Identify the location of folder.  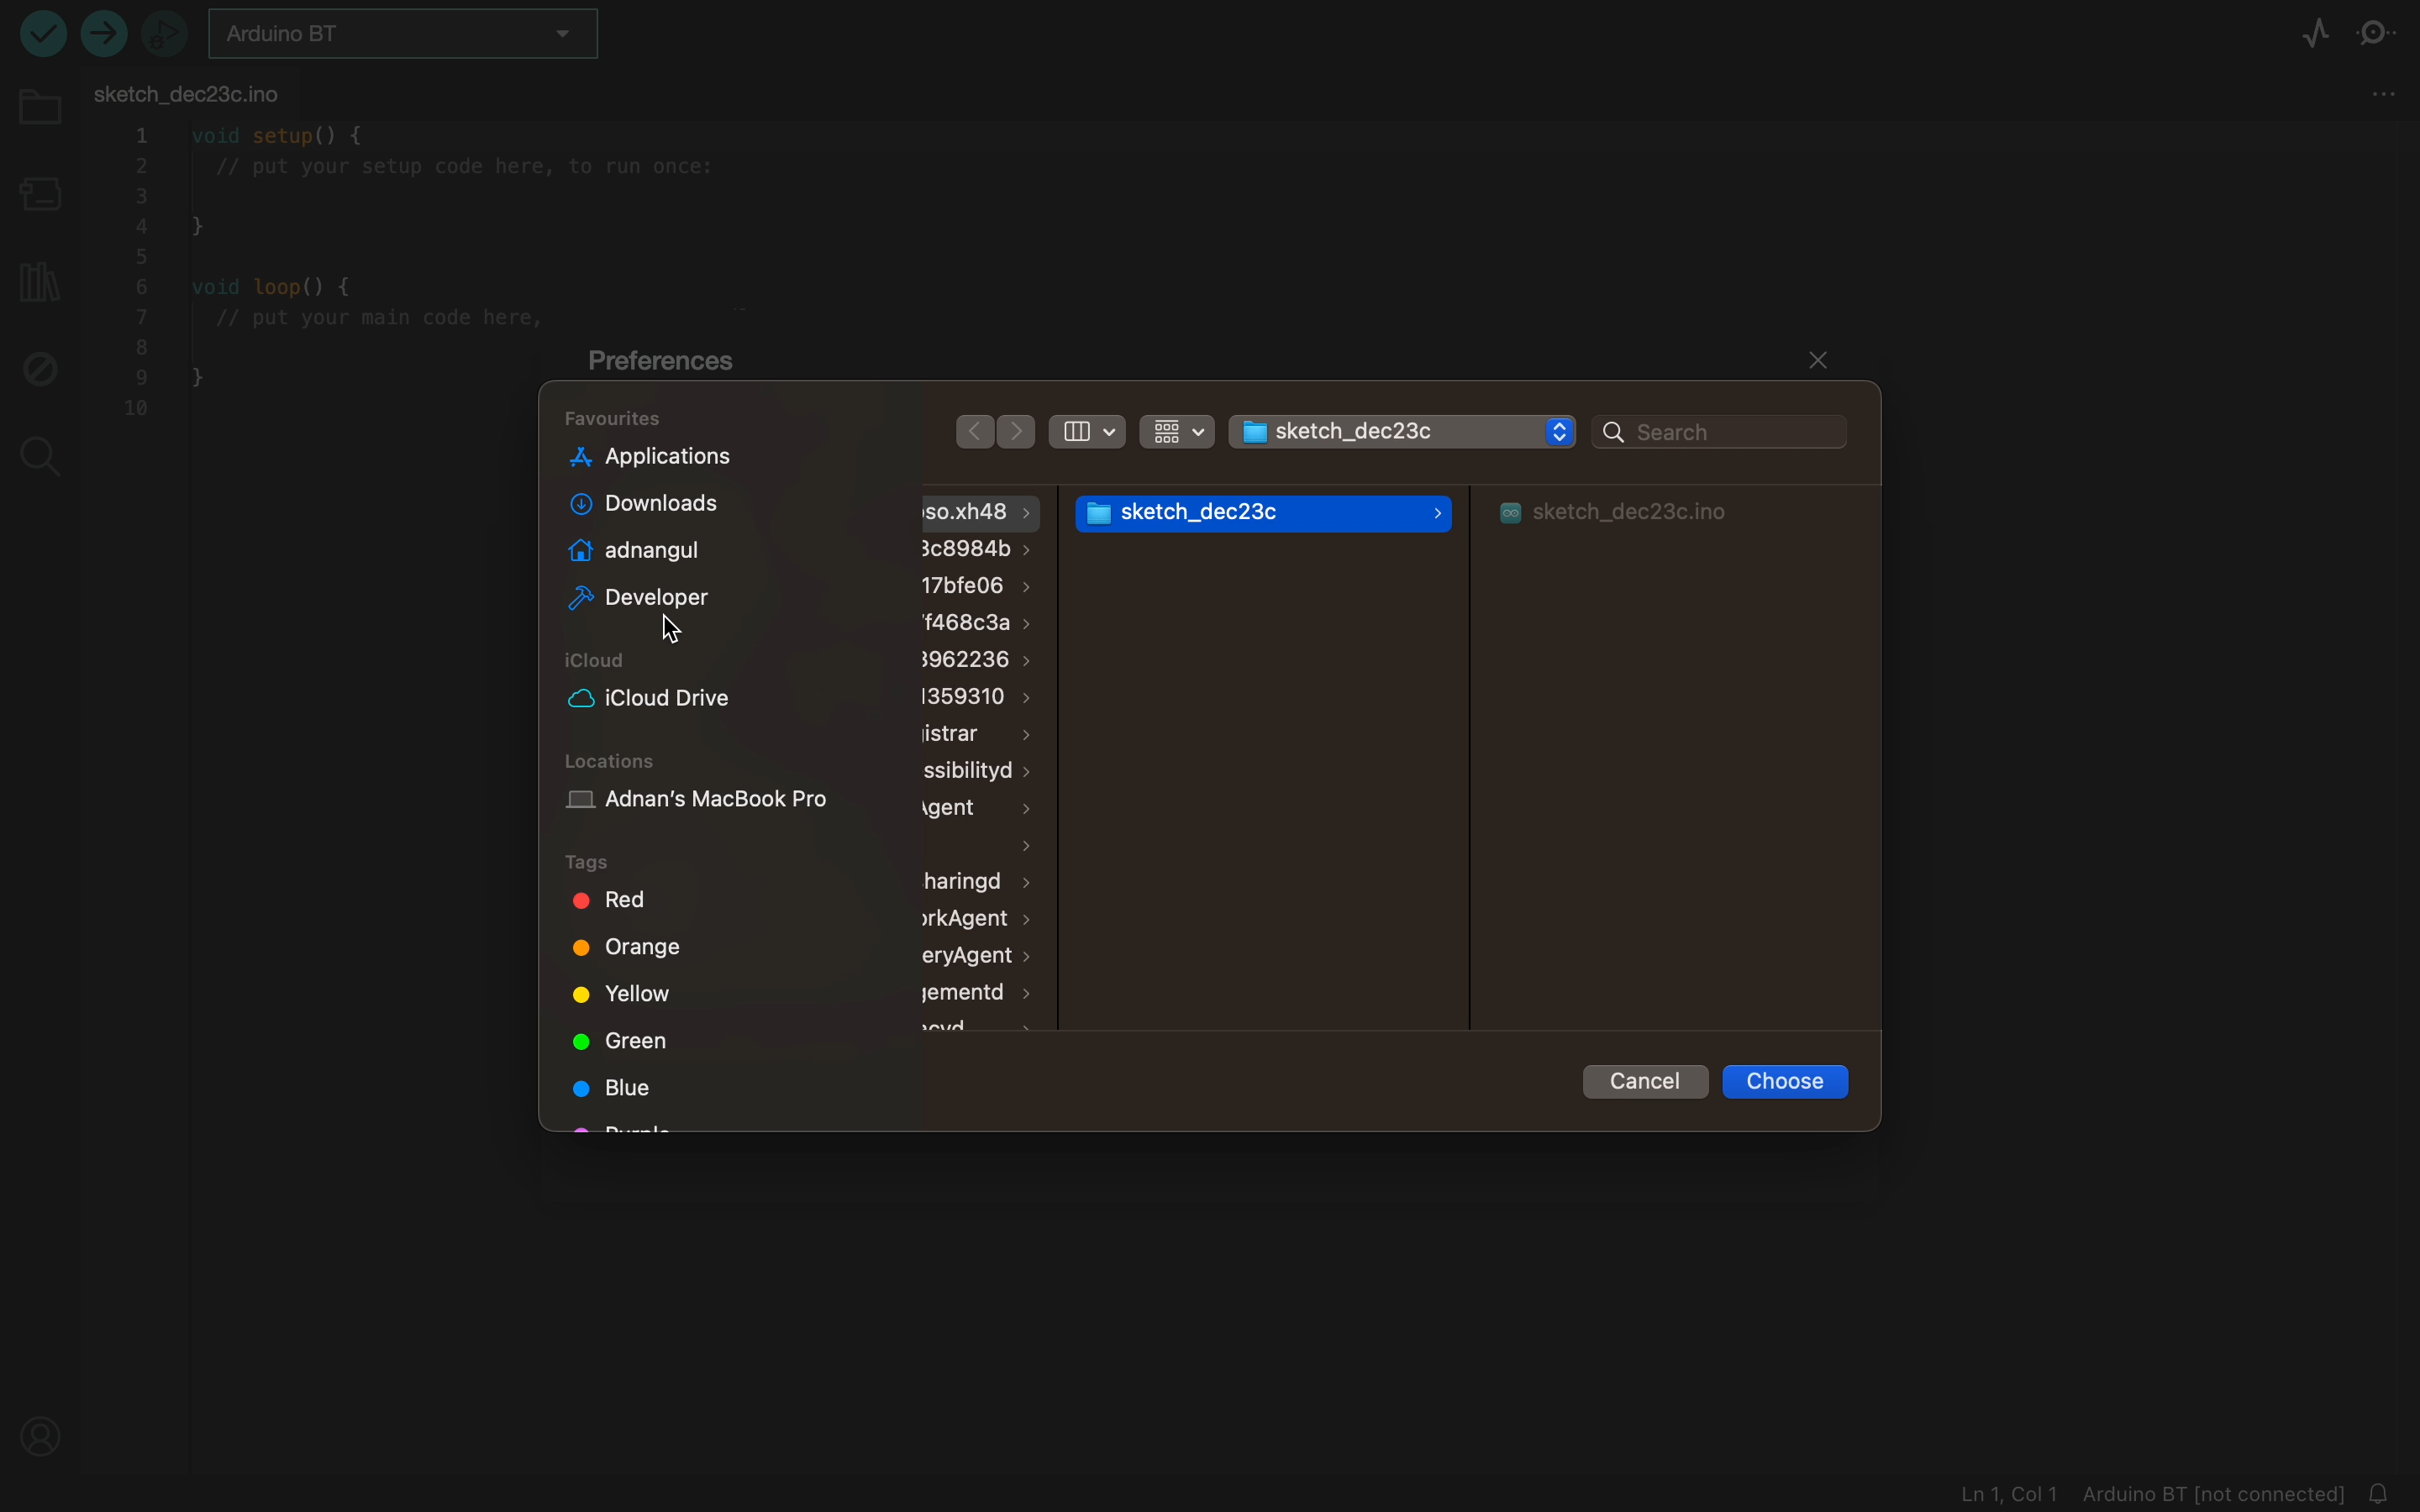
(1610, 515).